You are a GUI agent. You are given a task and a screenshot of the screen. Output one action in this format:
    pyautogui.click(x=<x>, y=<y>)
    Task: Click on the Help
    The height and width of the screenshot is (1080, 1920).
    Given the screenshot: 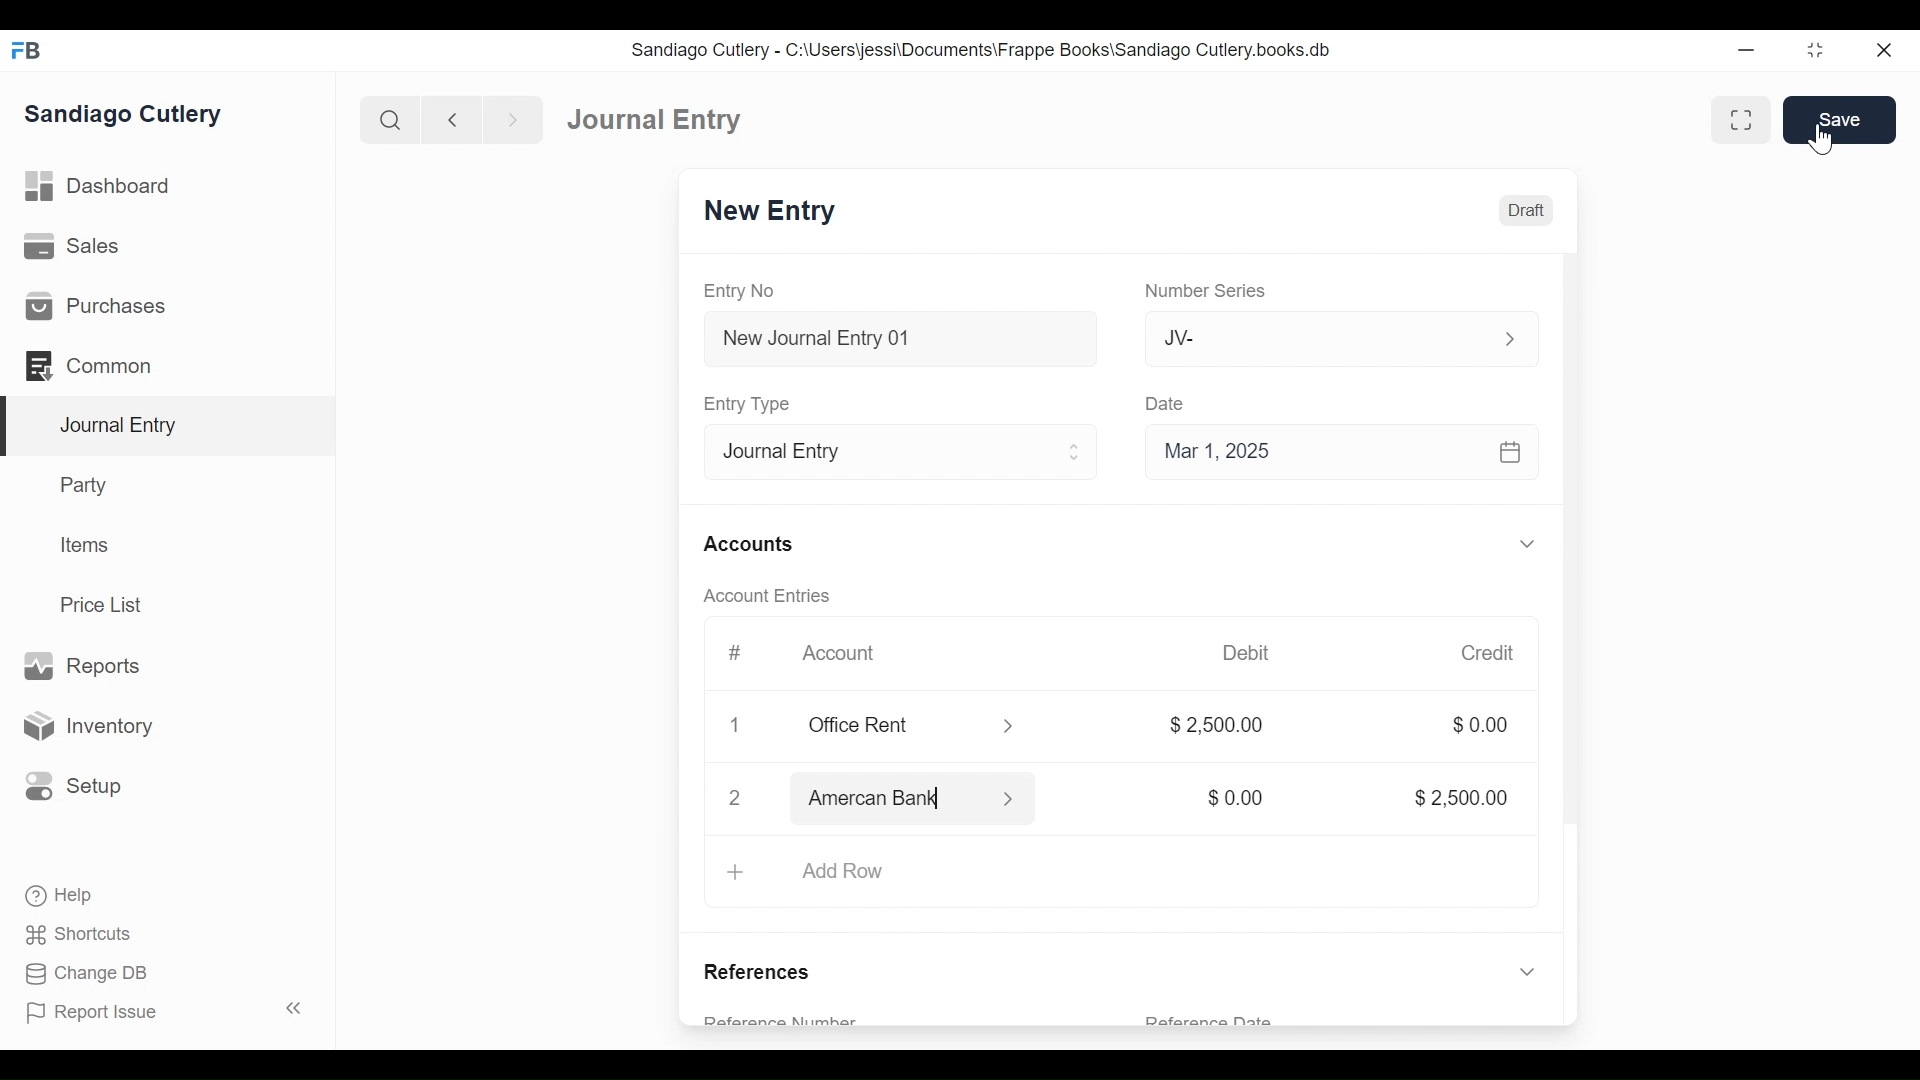 What is the action you would take?
    pyautogui.click(x=50, y=897)
    